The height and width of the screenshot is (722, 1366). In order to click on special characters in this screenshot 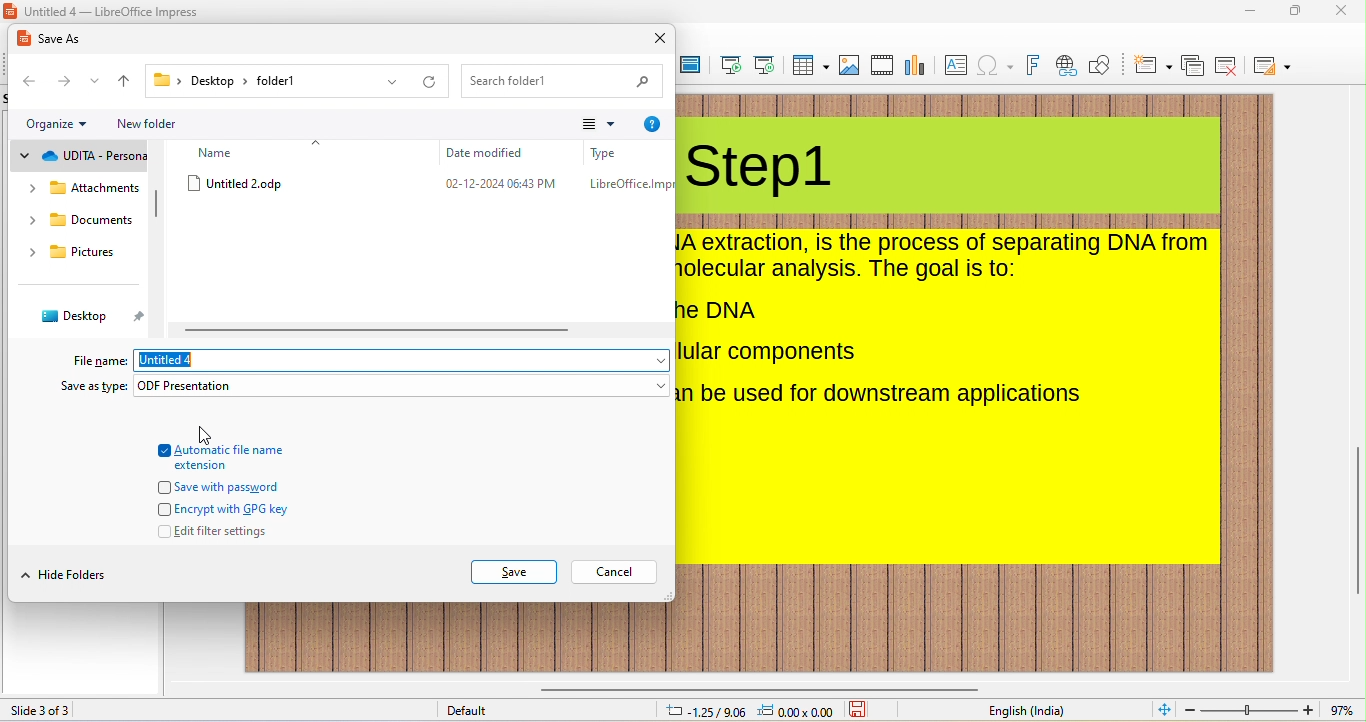, I will do `click(995, 67)`.